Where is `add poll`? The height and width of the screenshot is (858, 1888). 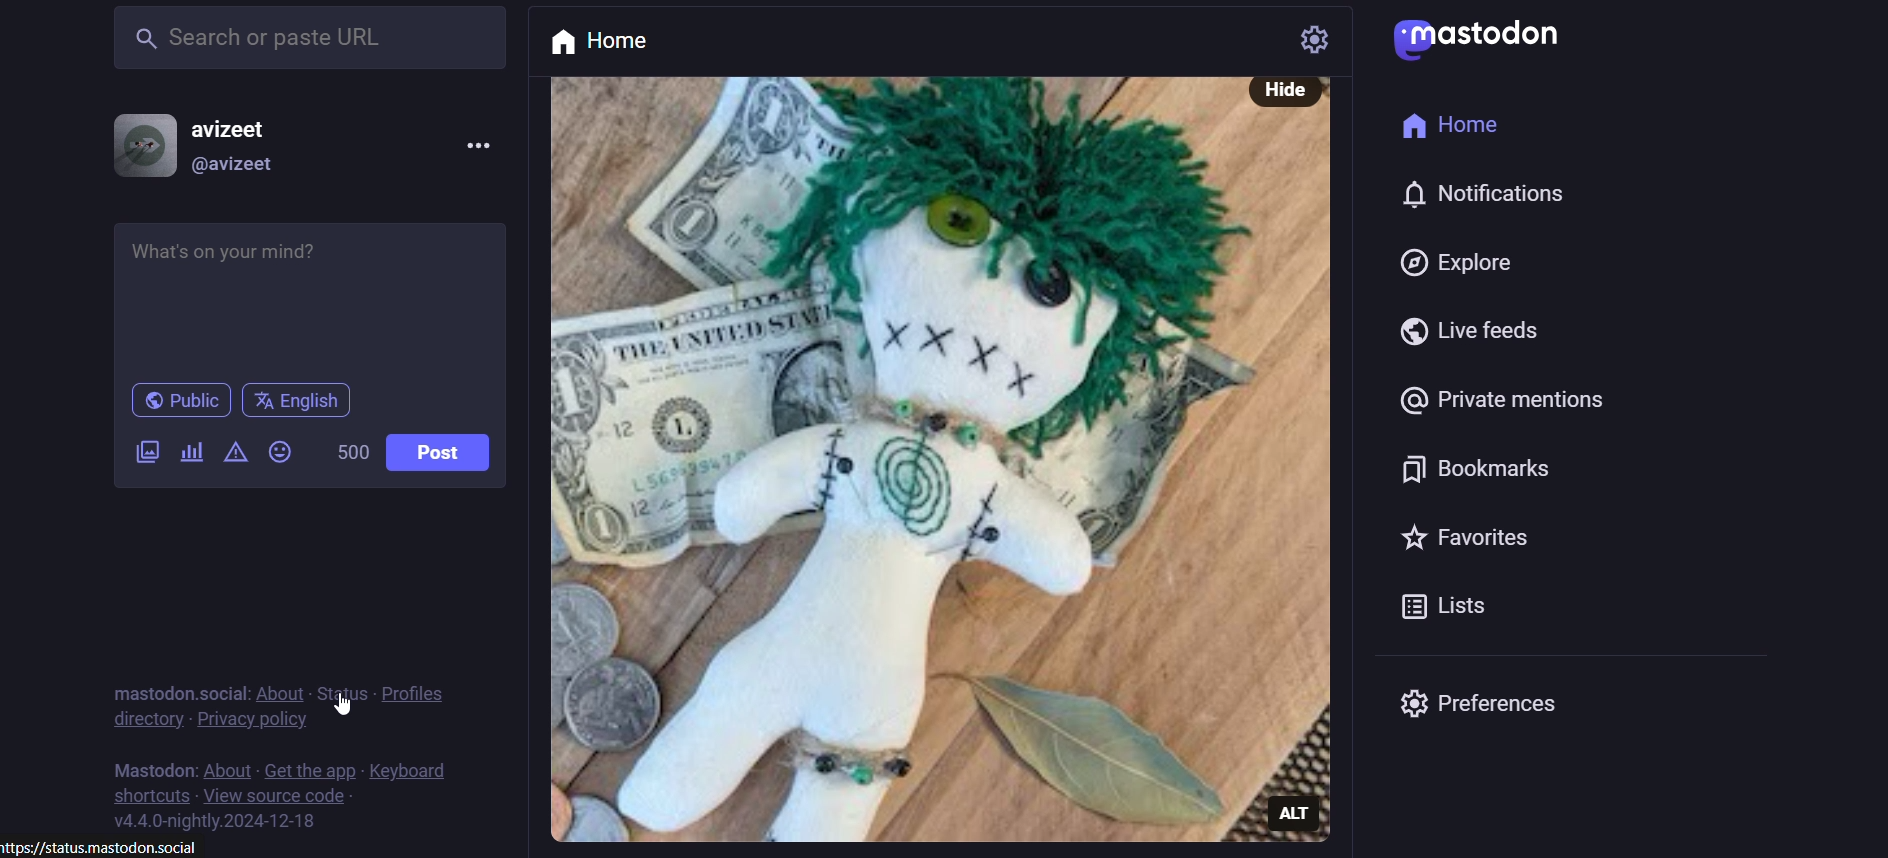
add poll is located at coordinates (190, 452).